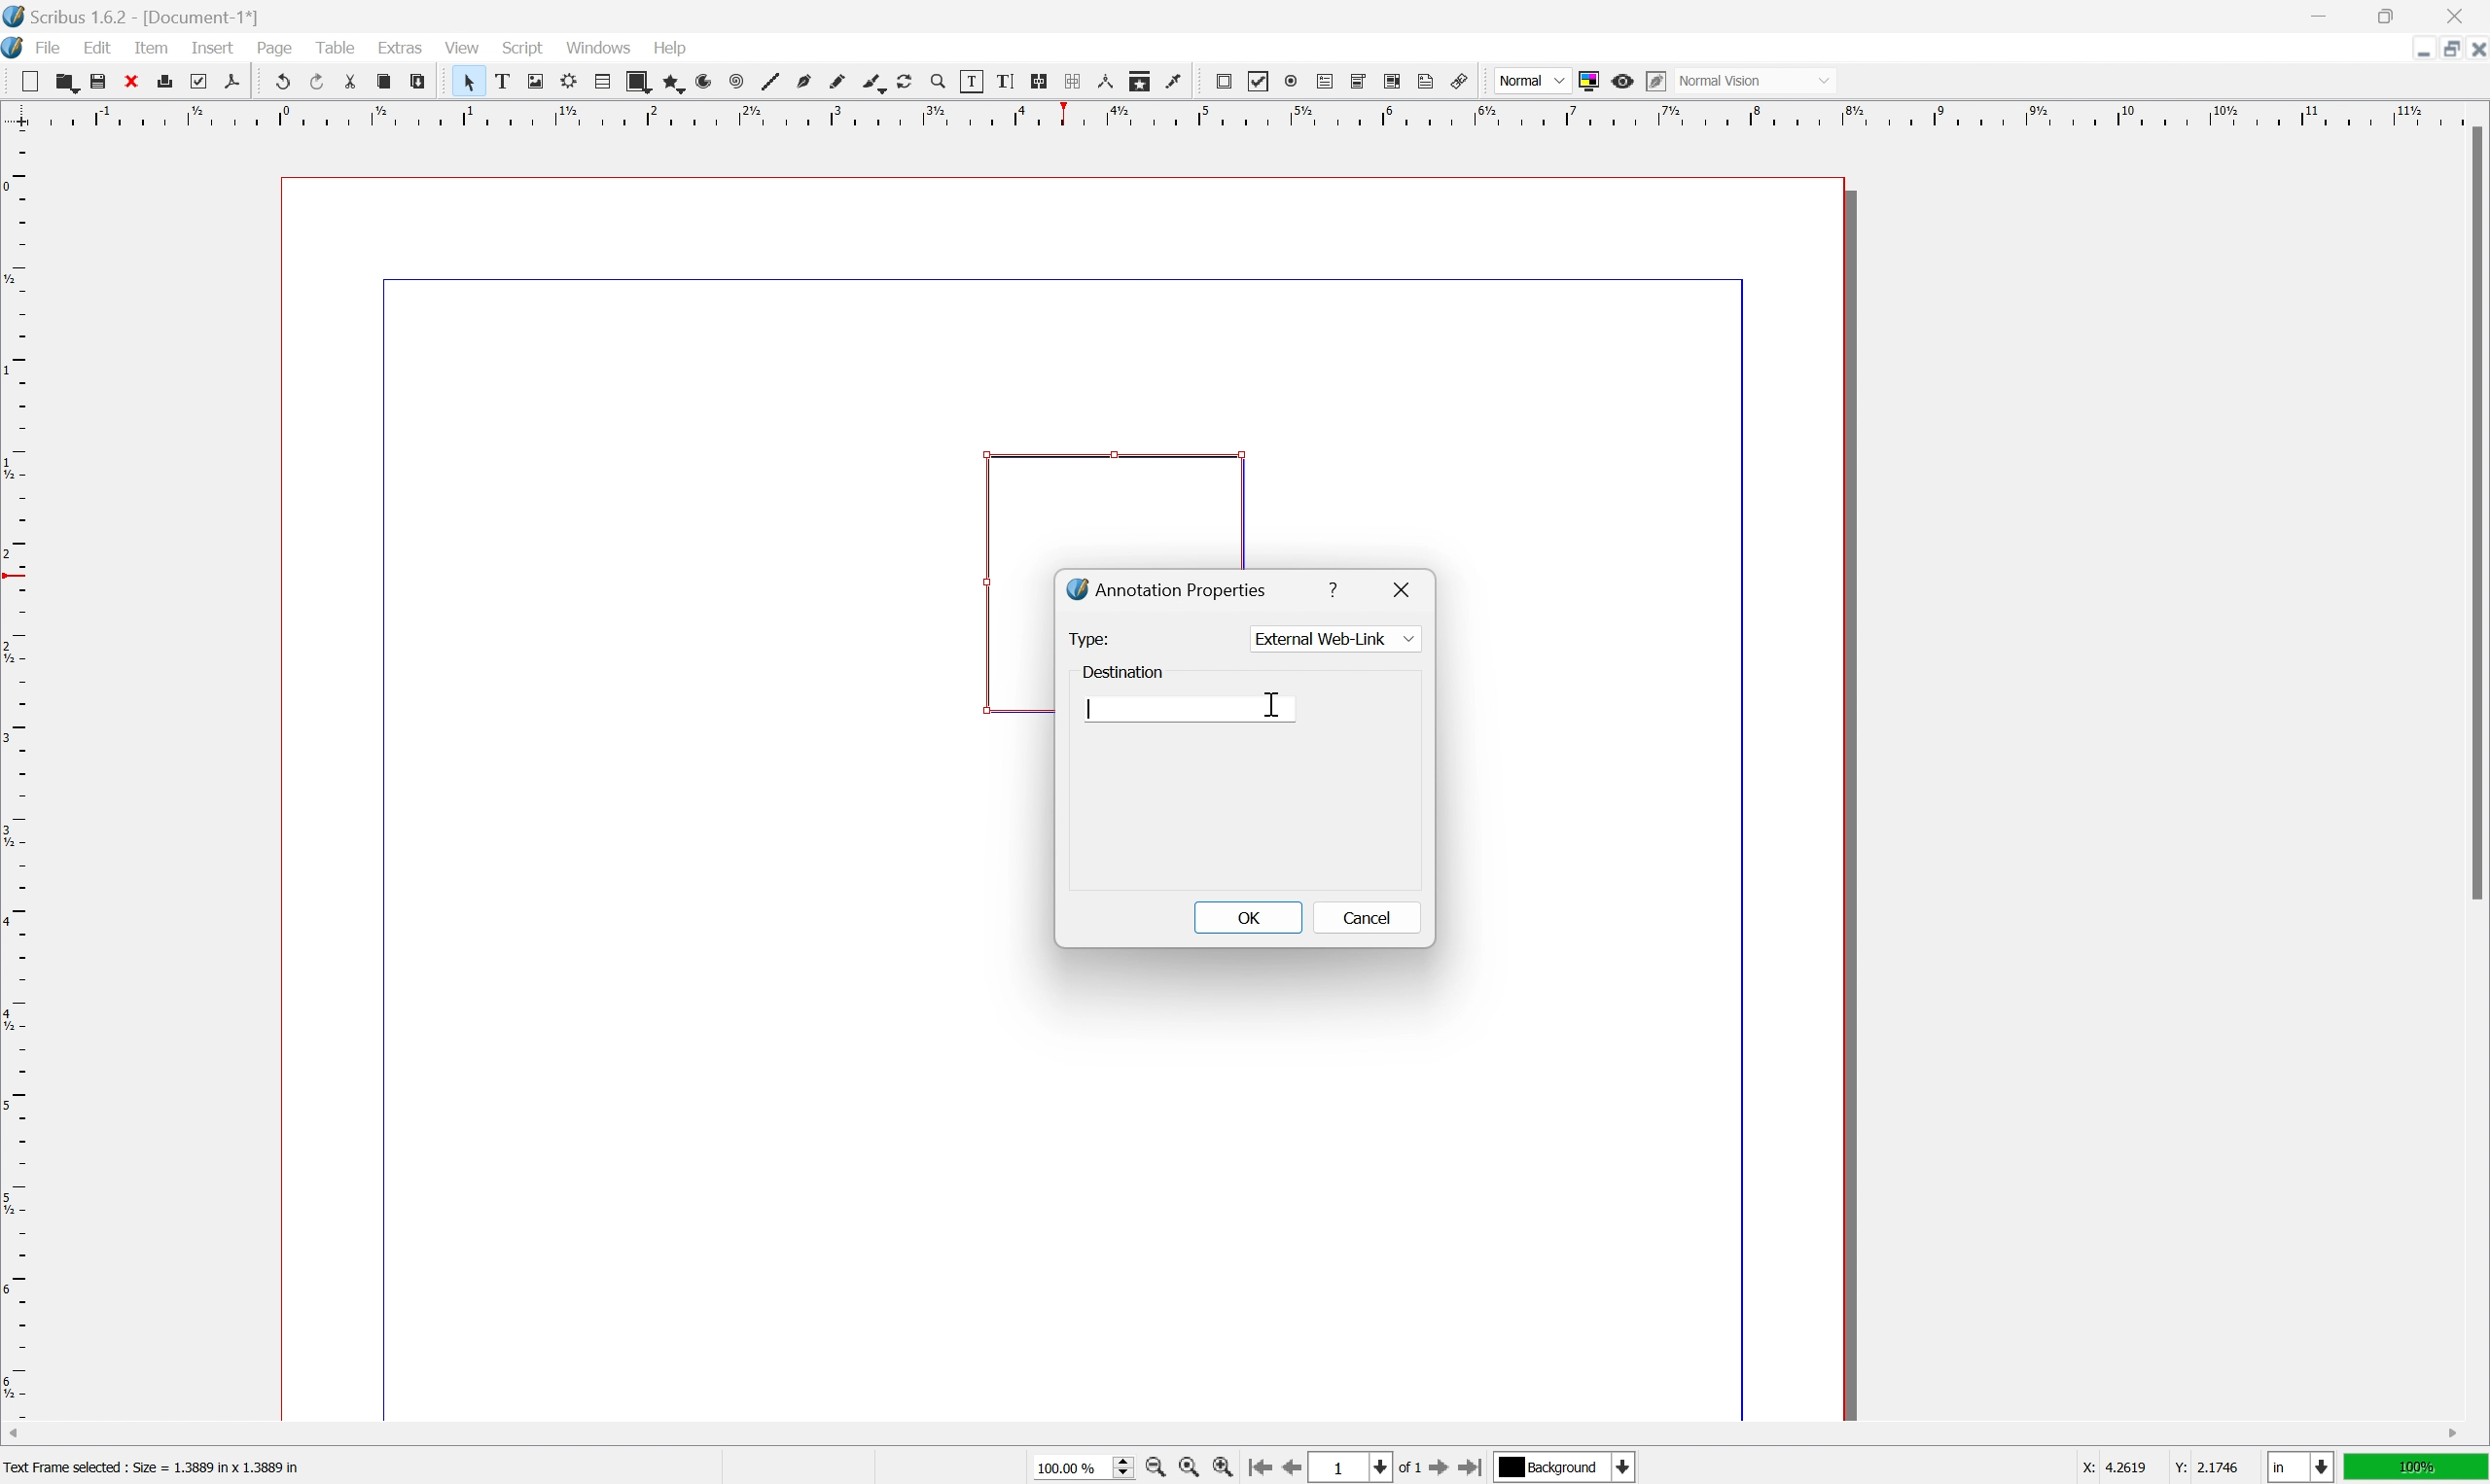 The height and width of the screenshot is (1484, 2490). What do you see at coordinates (1367, 1469) in the screenshot?
I see `select current page` at bounding box center [1367, 1469].